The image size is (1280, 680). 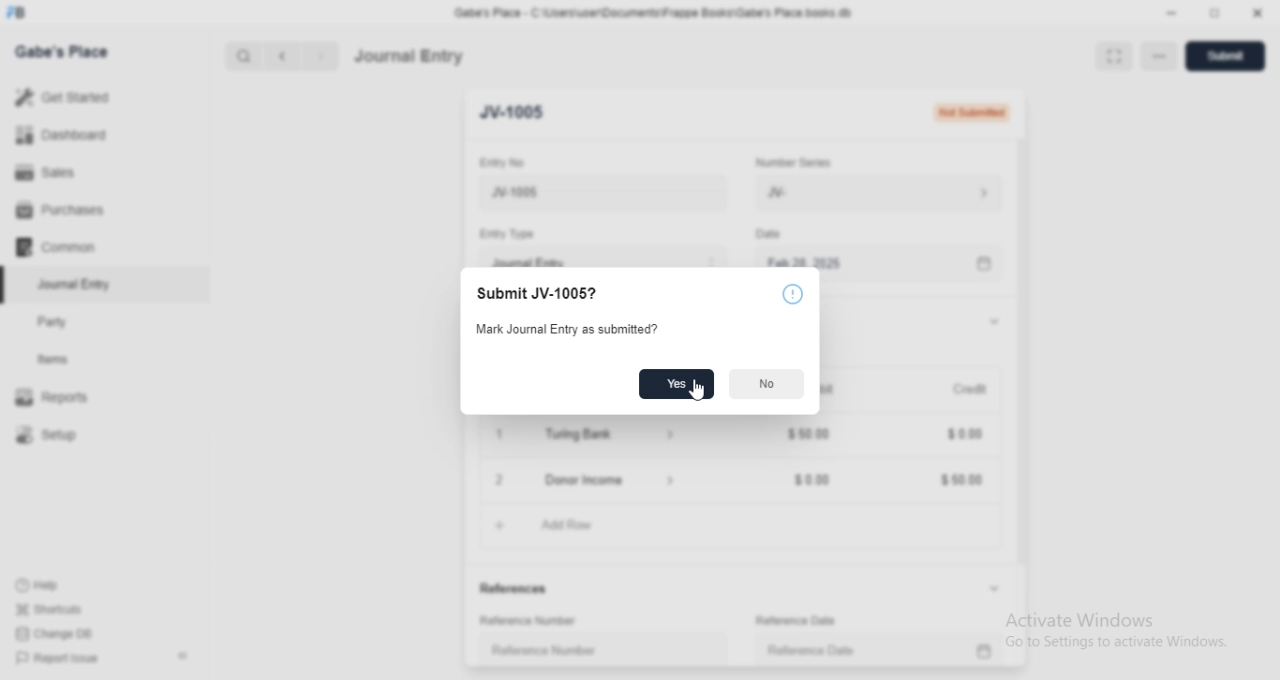 What do you see at coordinates (699, 392) in the screenshot?
I see `cursor` at bounding box center [699, 392].